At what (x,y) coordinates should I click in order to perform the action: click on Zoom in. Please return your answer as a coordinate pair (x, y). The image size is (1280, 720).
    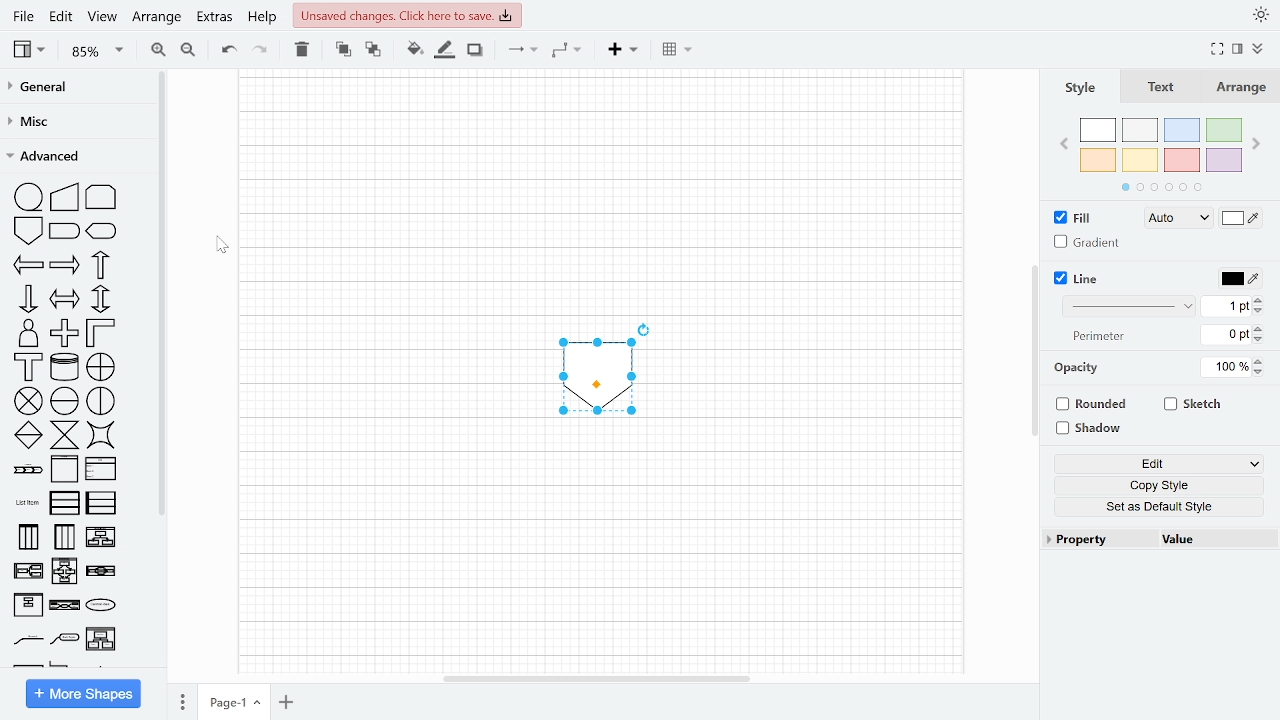
    Looking at the image, I should click on (158, 50).